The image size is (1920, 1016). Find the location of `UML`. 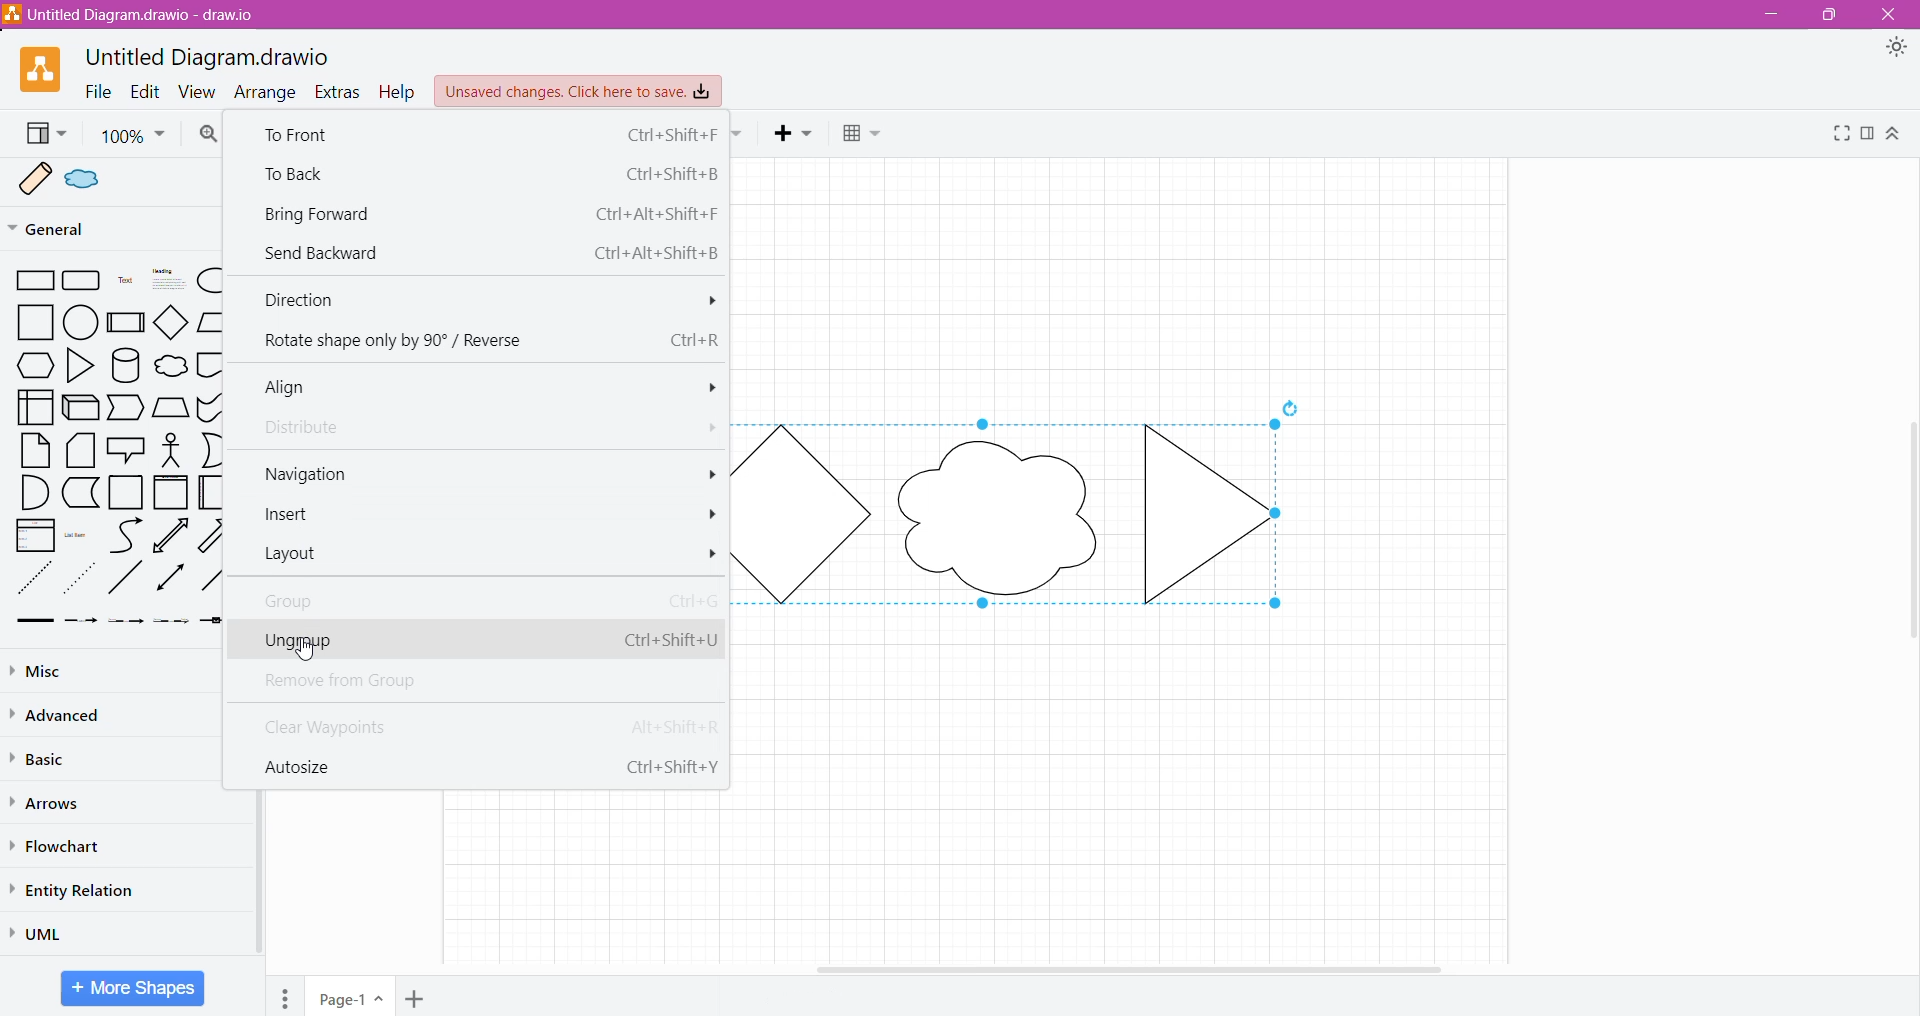

UML is located at coordinates (46, 931).